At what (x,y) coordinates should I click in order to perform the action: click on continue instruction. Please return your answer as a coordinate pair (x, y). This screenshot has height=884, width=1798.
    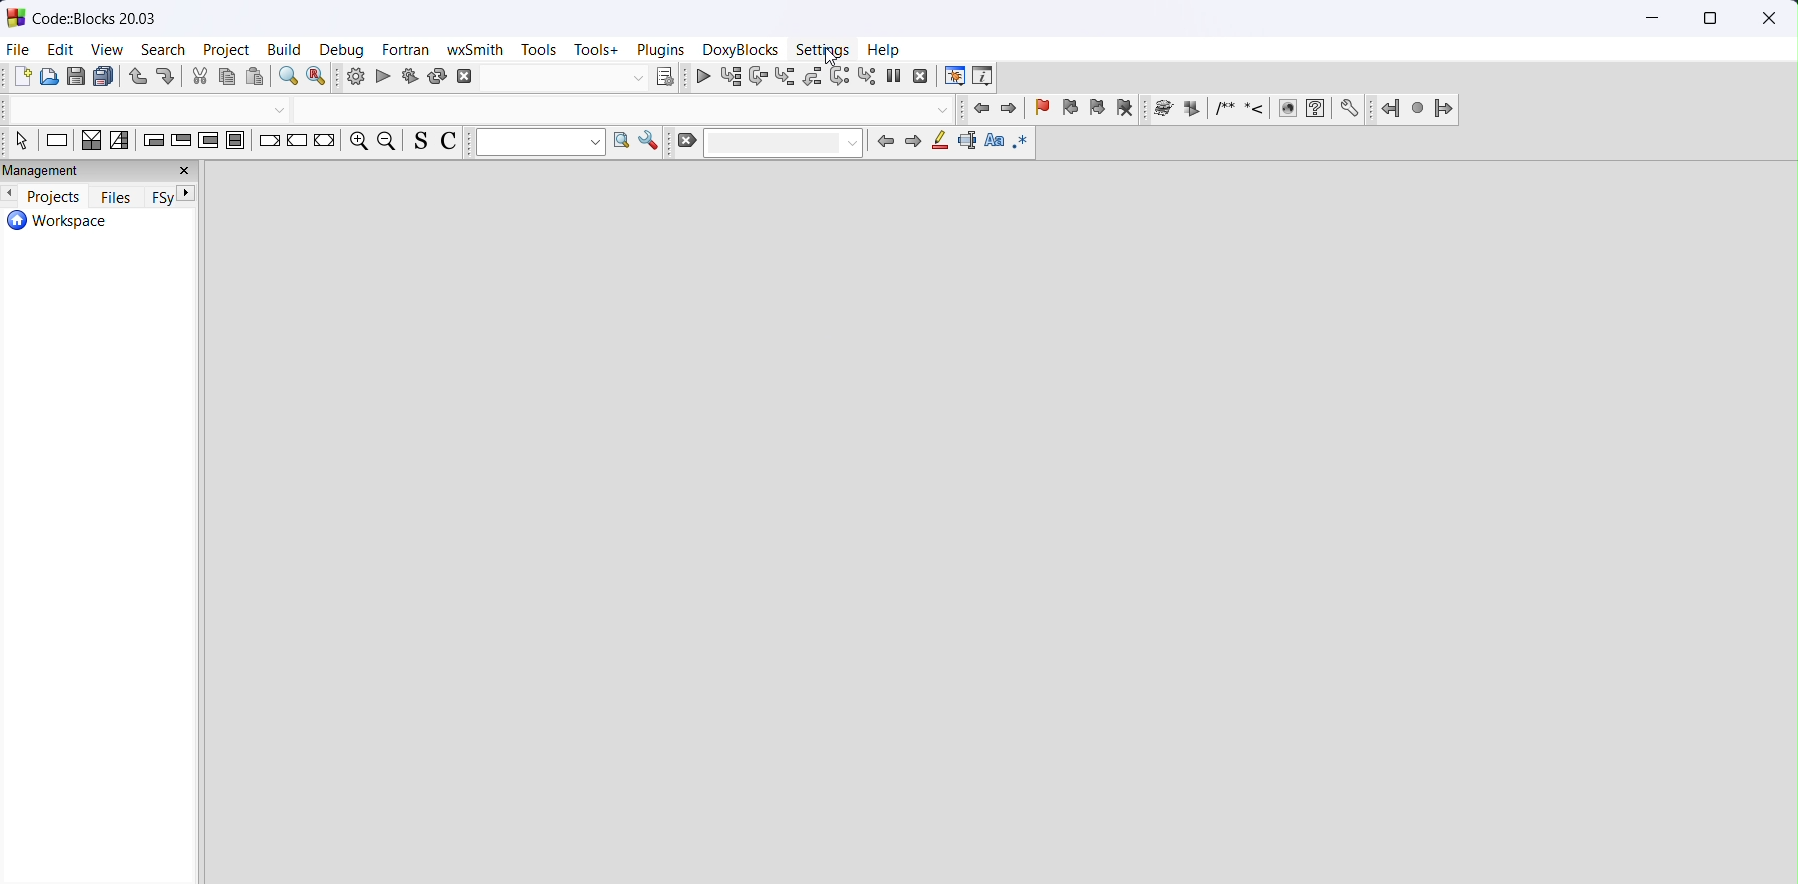
    Looking at the image, I should click on (298, 142).